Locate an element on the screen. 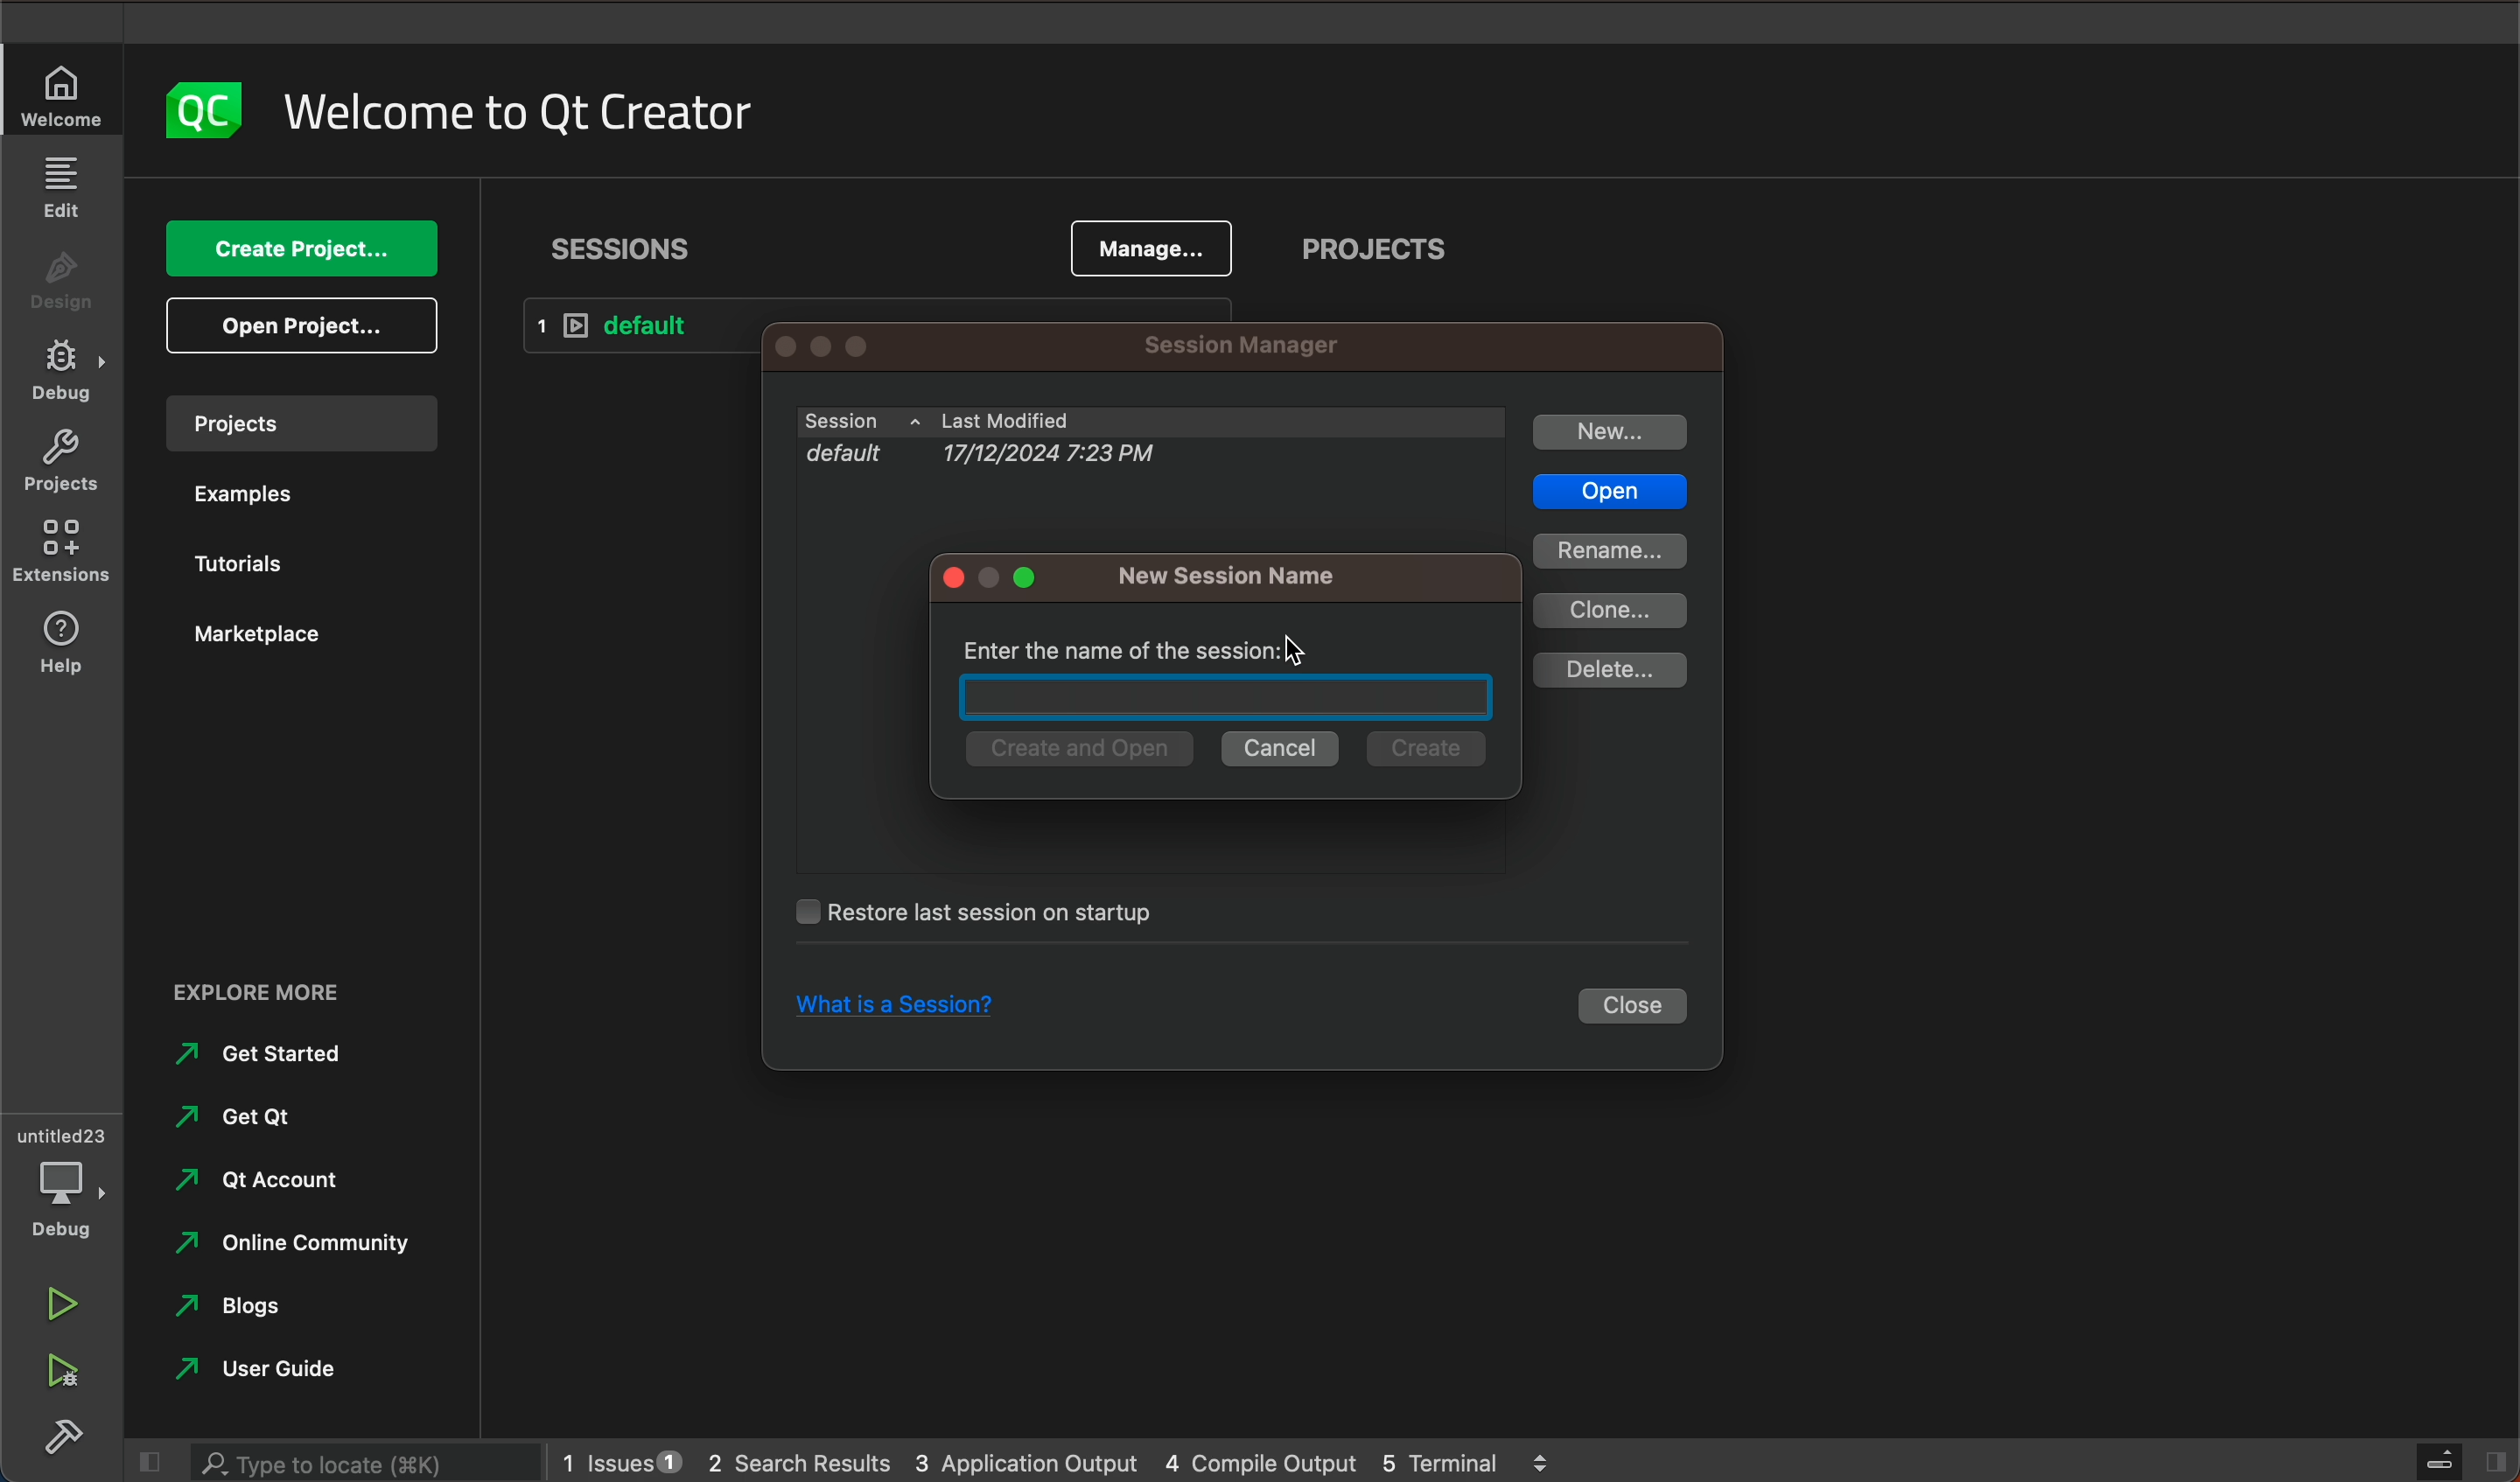  what is session? is located at coordinates (886, 1008).